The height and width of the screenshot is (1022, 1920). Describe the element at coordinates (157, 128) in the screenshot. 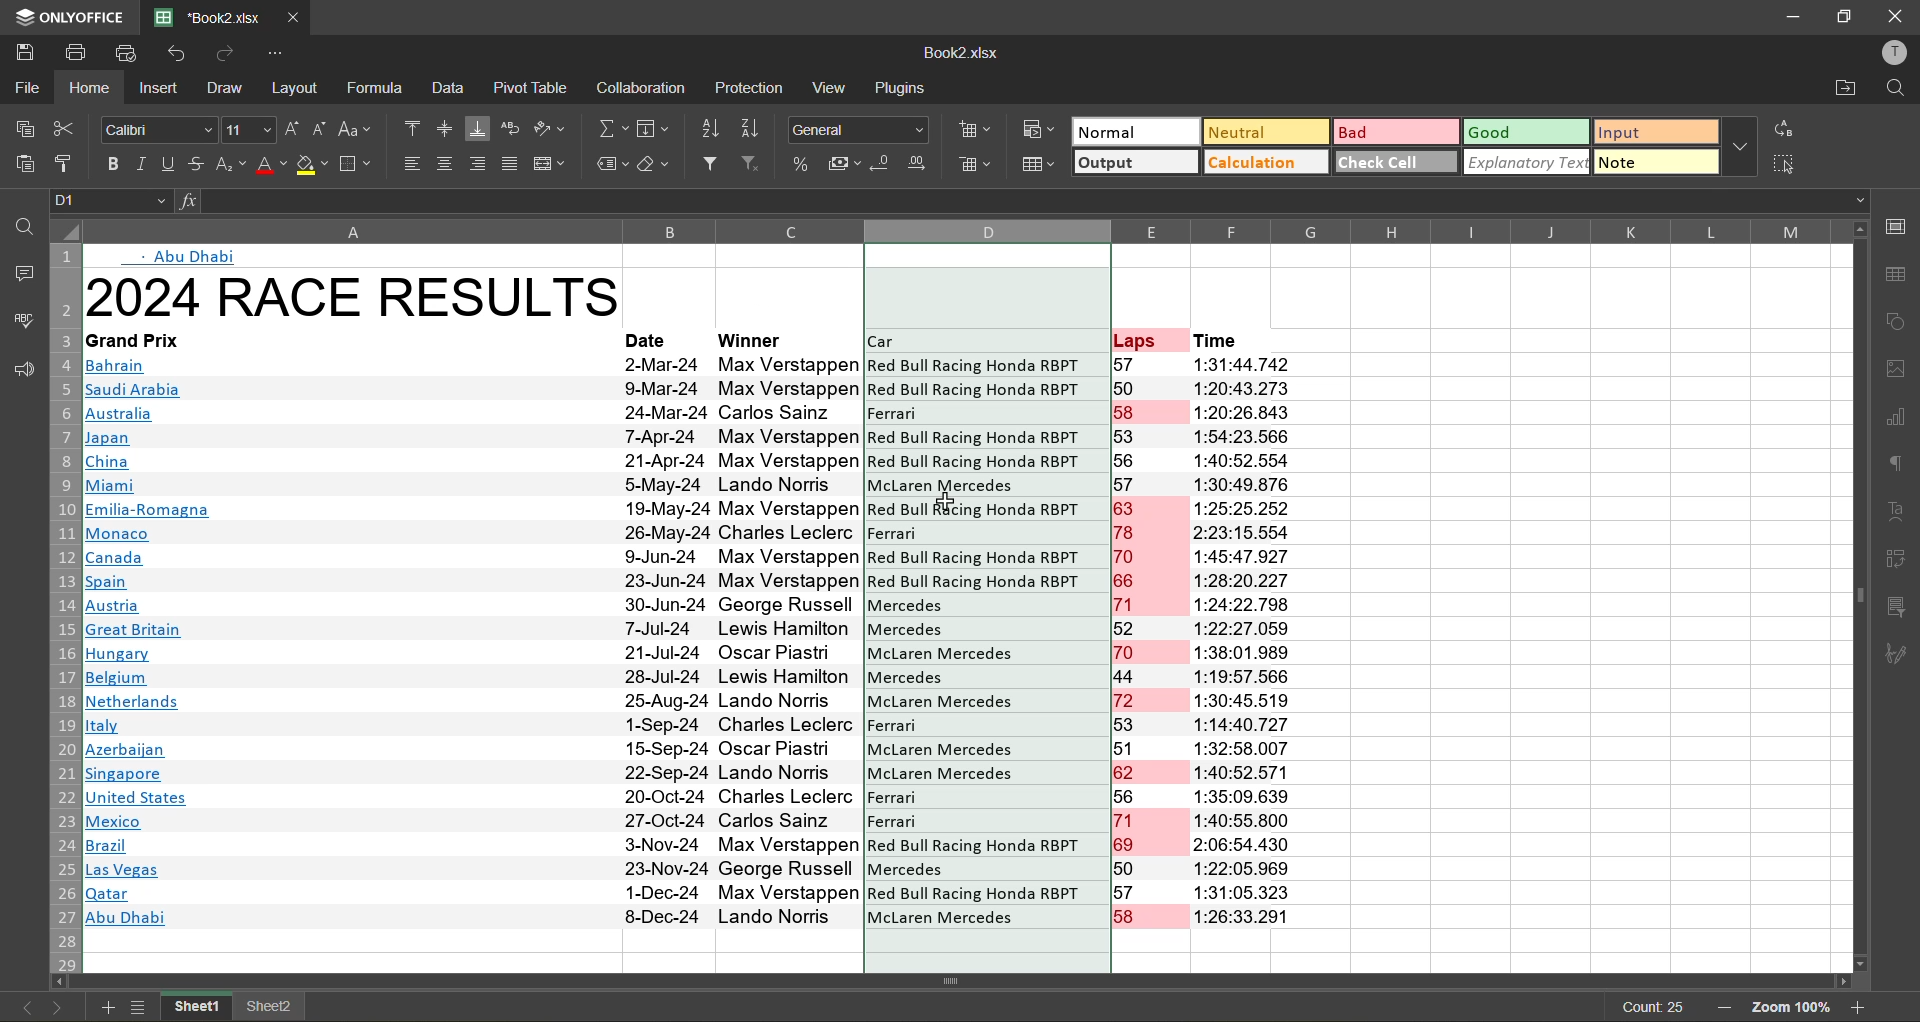

I see `Calibri` at that location.